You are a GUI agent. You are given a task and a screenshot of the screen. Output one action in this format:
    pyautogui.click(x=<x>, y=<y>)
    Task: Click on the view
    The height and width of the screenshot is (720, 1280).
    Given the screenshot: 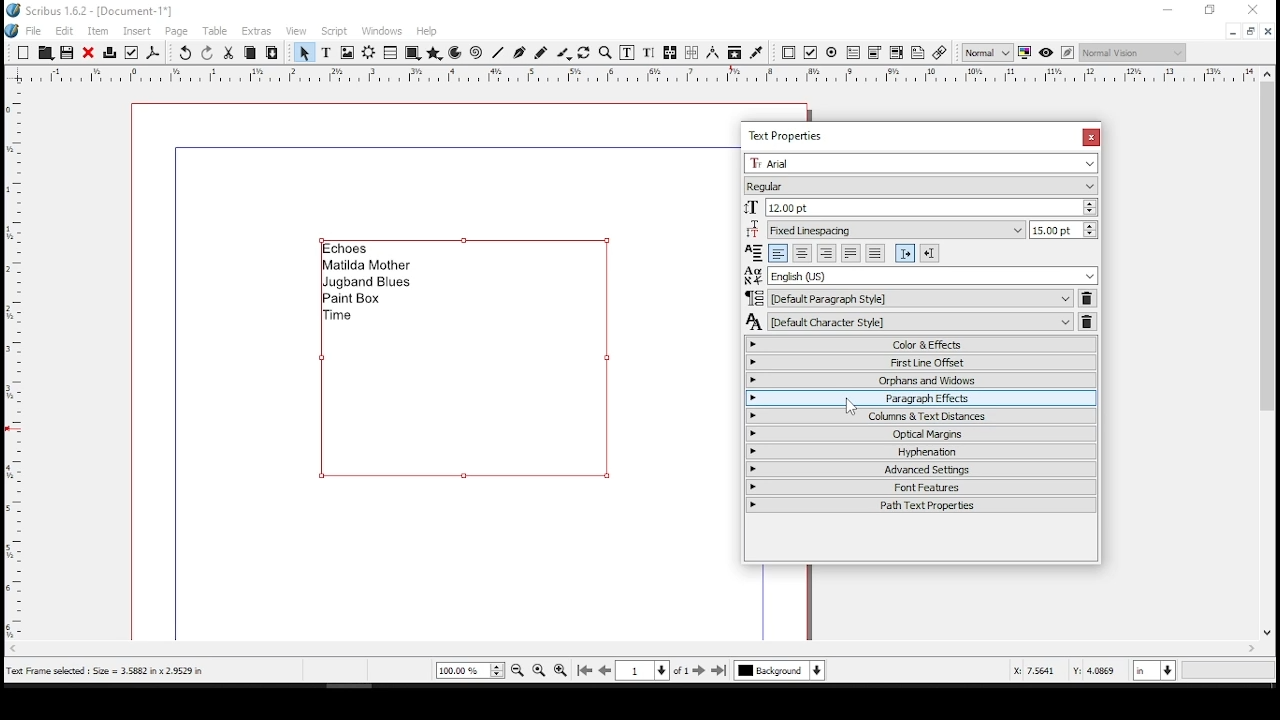 What is the action you would take?
    pyautogui.click(x=296, y=32)
    